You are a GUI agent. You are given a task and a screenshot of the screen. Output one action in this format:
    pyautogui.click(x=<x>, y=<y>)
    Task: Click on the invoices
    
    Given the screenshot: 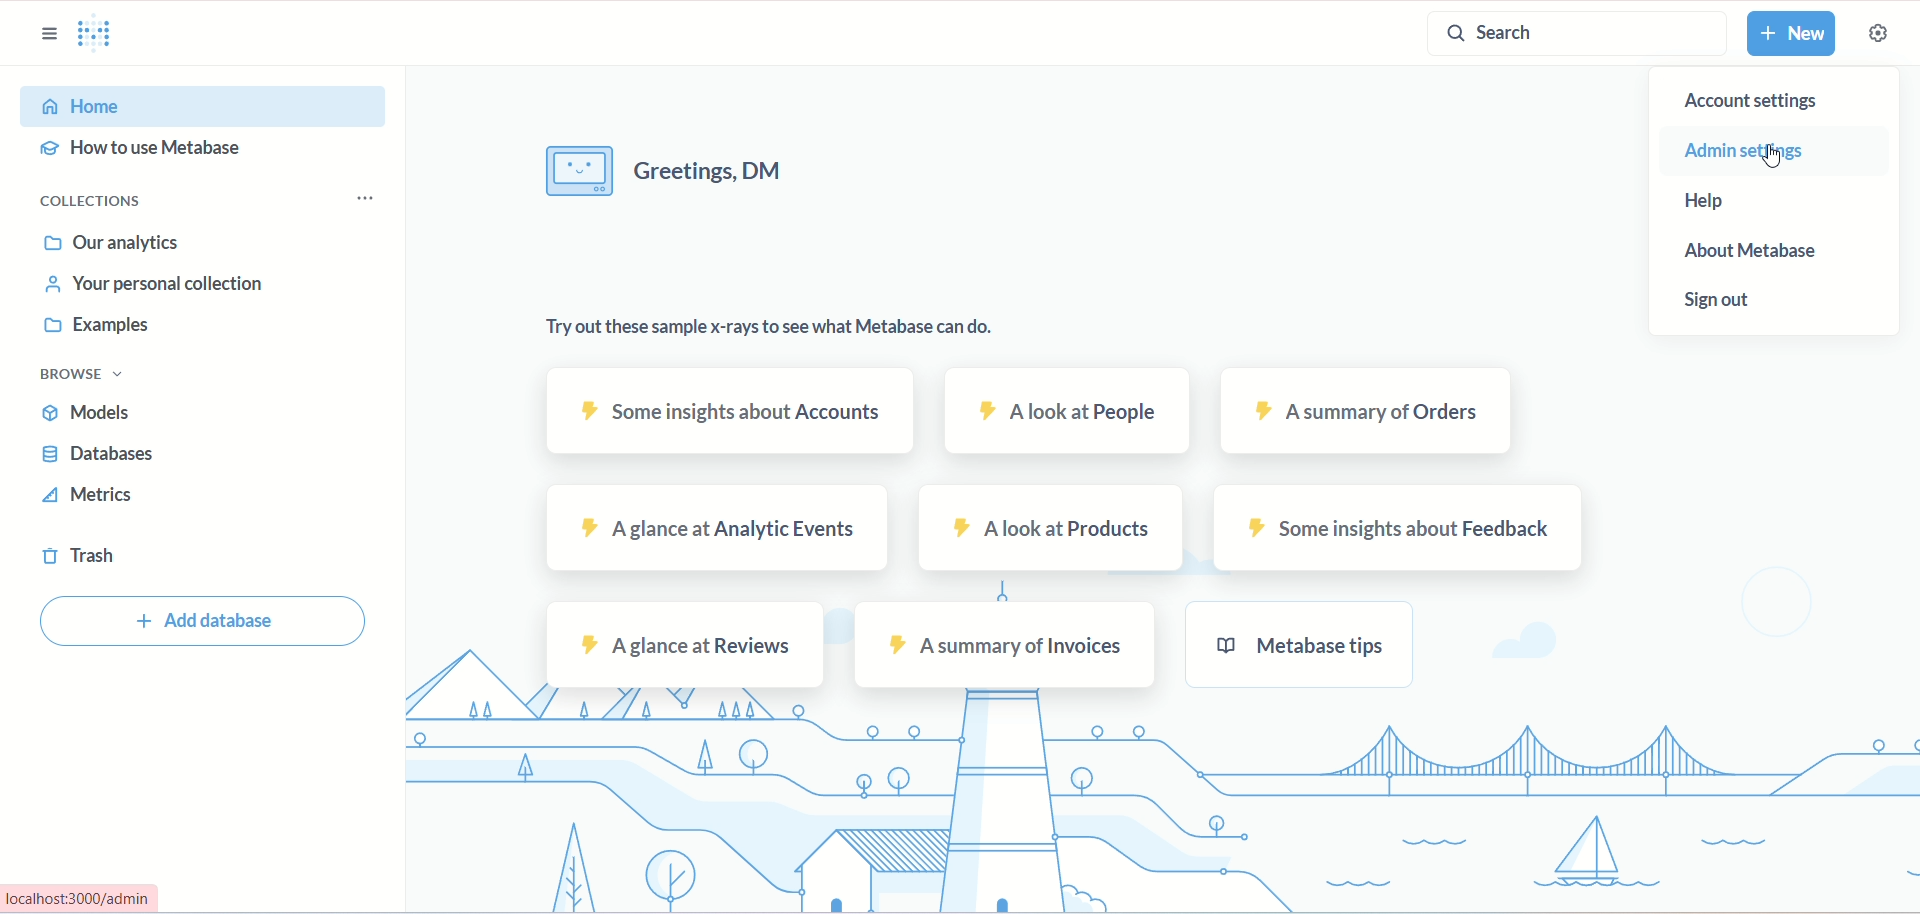 What is the action you would take?
    pyautogui.click(x=1007, y=646)
    